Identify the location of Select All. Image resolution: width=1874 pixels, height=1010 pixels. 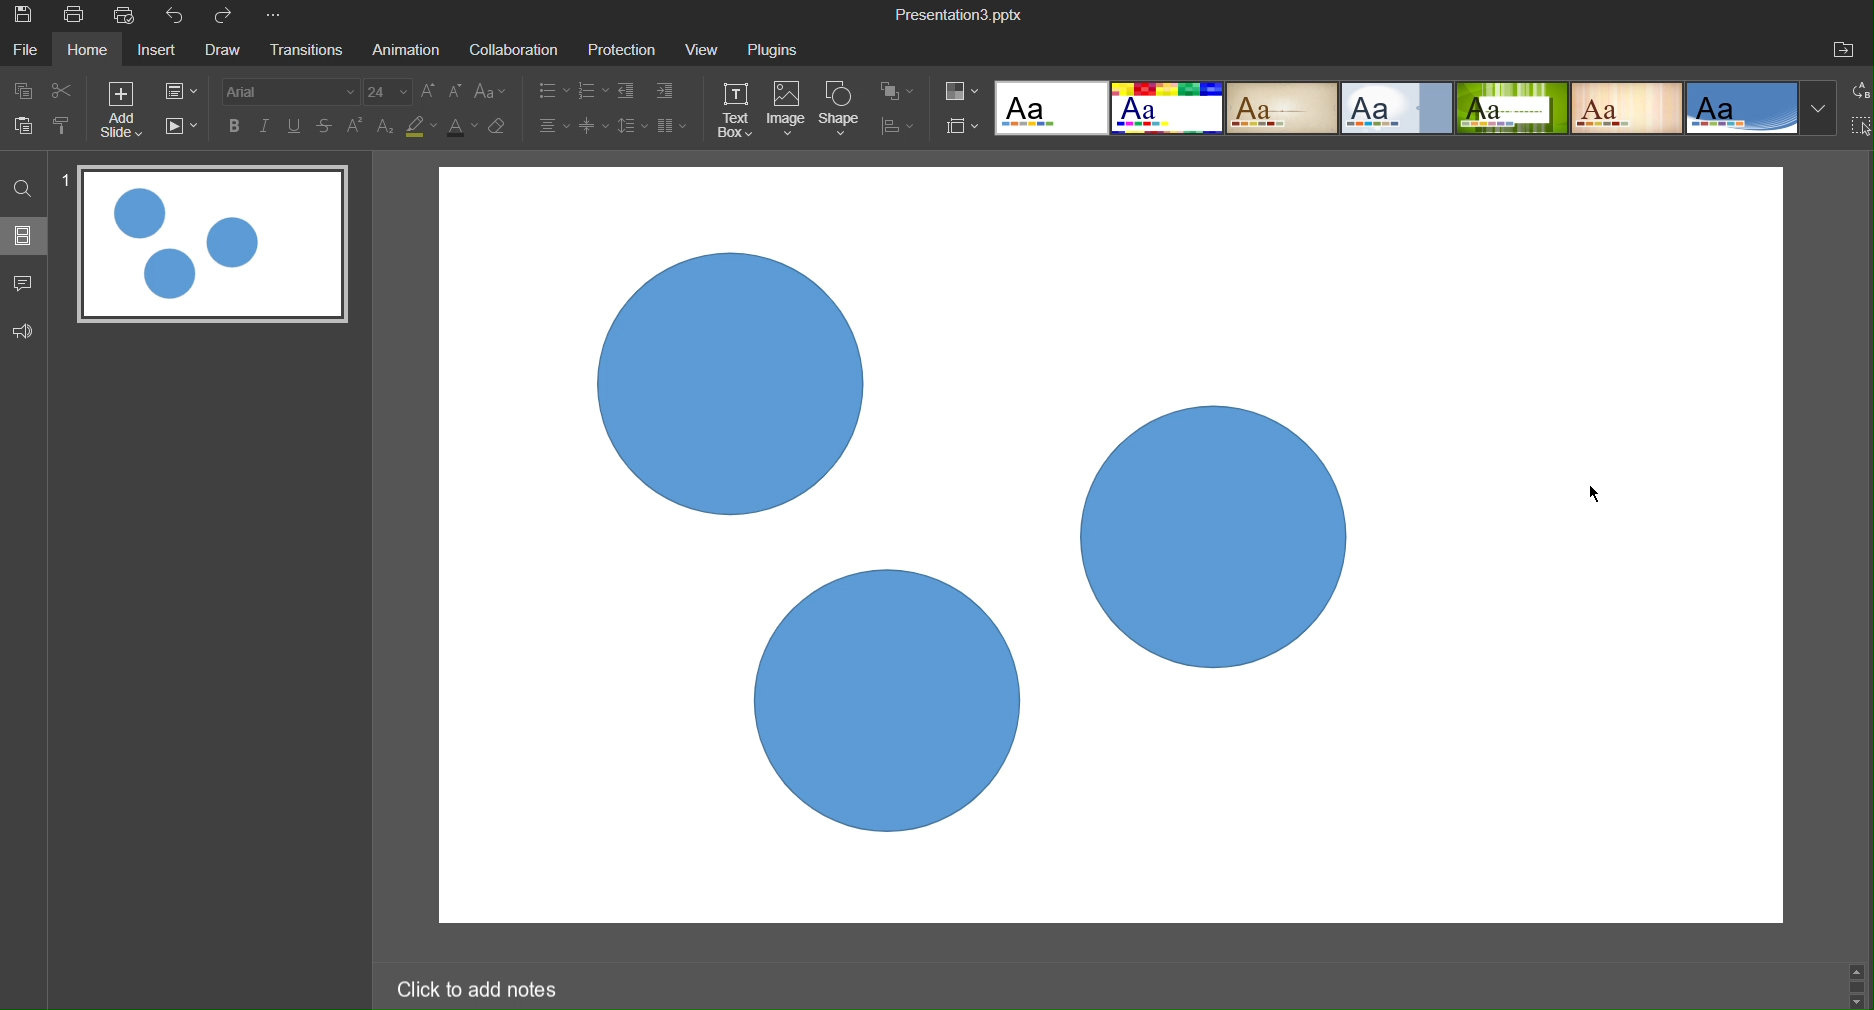
(1861, 128).